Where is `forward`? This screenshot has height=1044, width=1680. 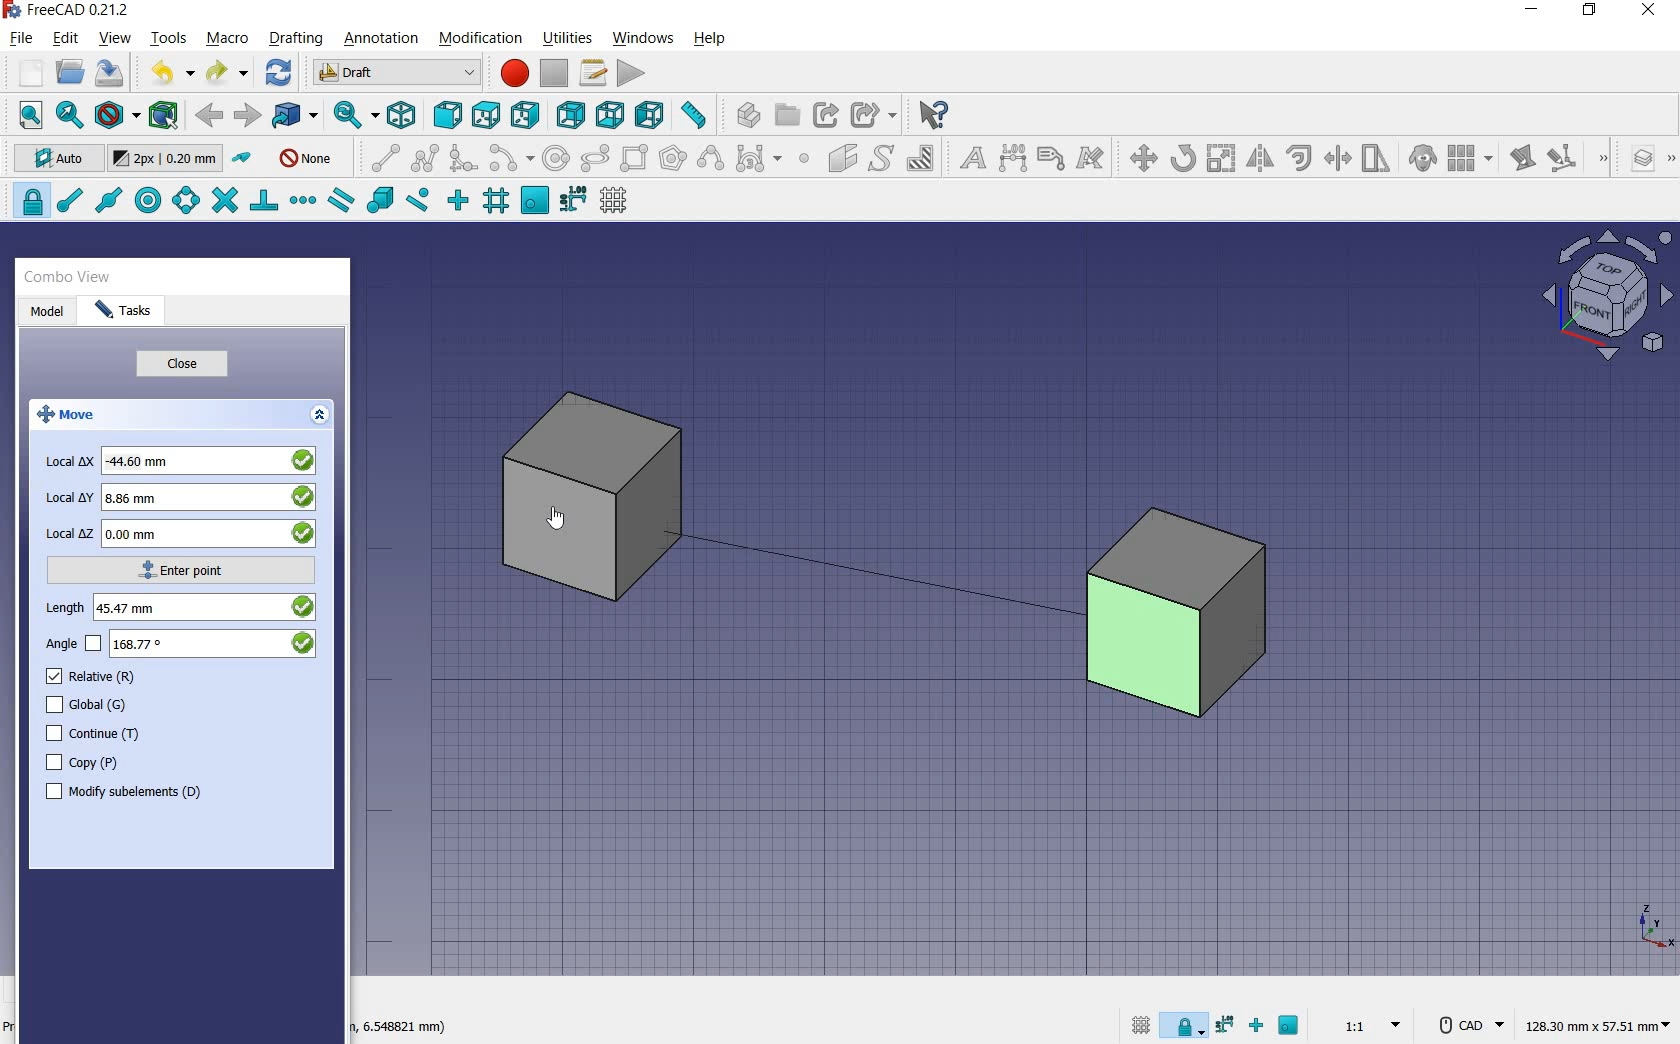
forward is located at coordinates (247, 116).